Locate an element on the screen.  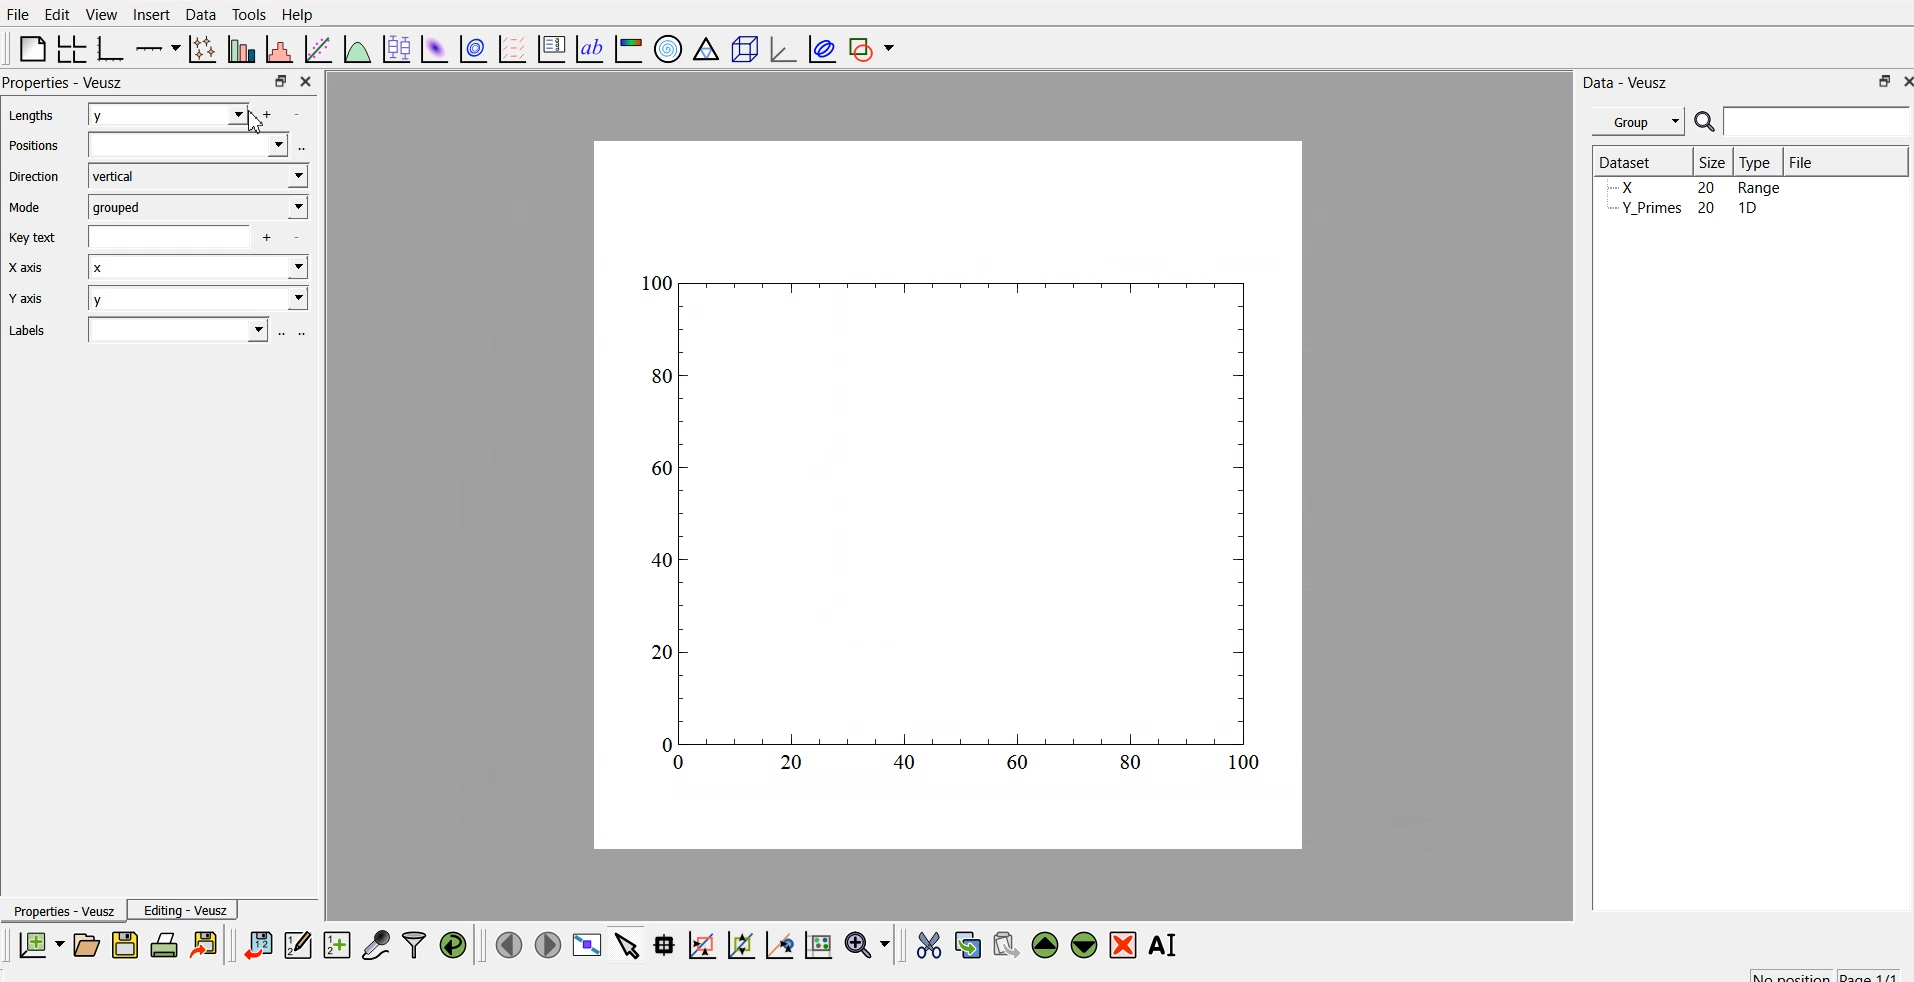
Help is located at coordinates (302, 14).